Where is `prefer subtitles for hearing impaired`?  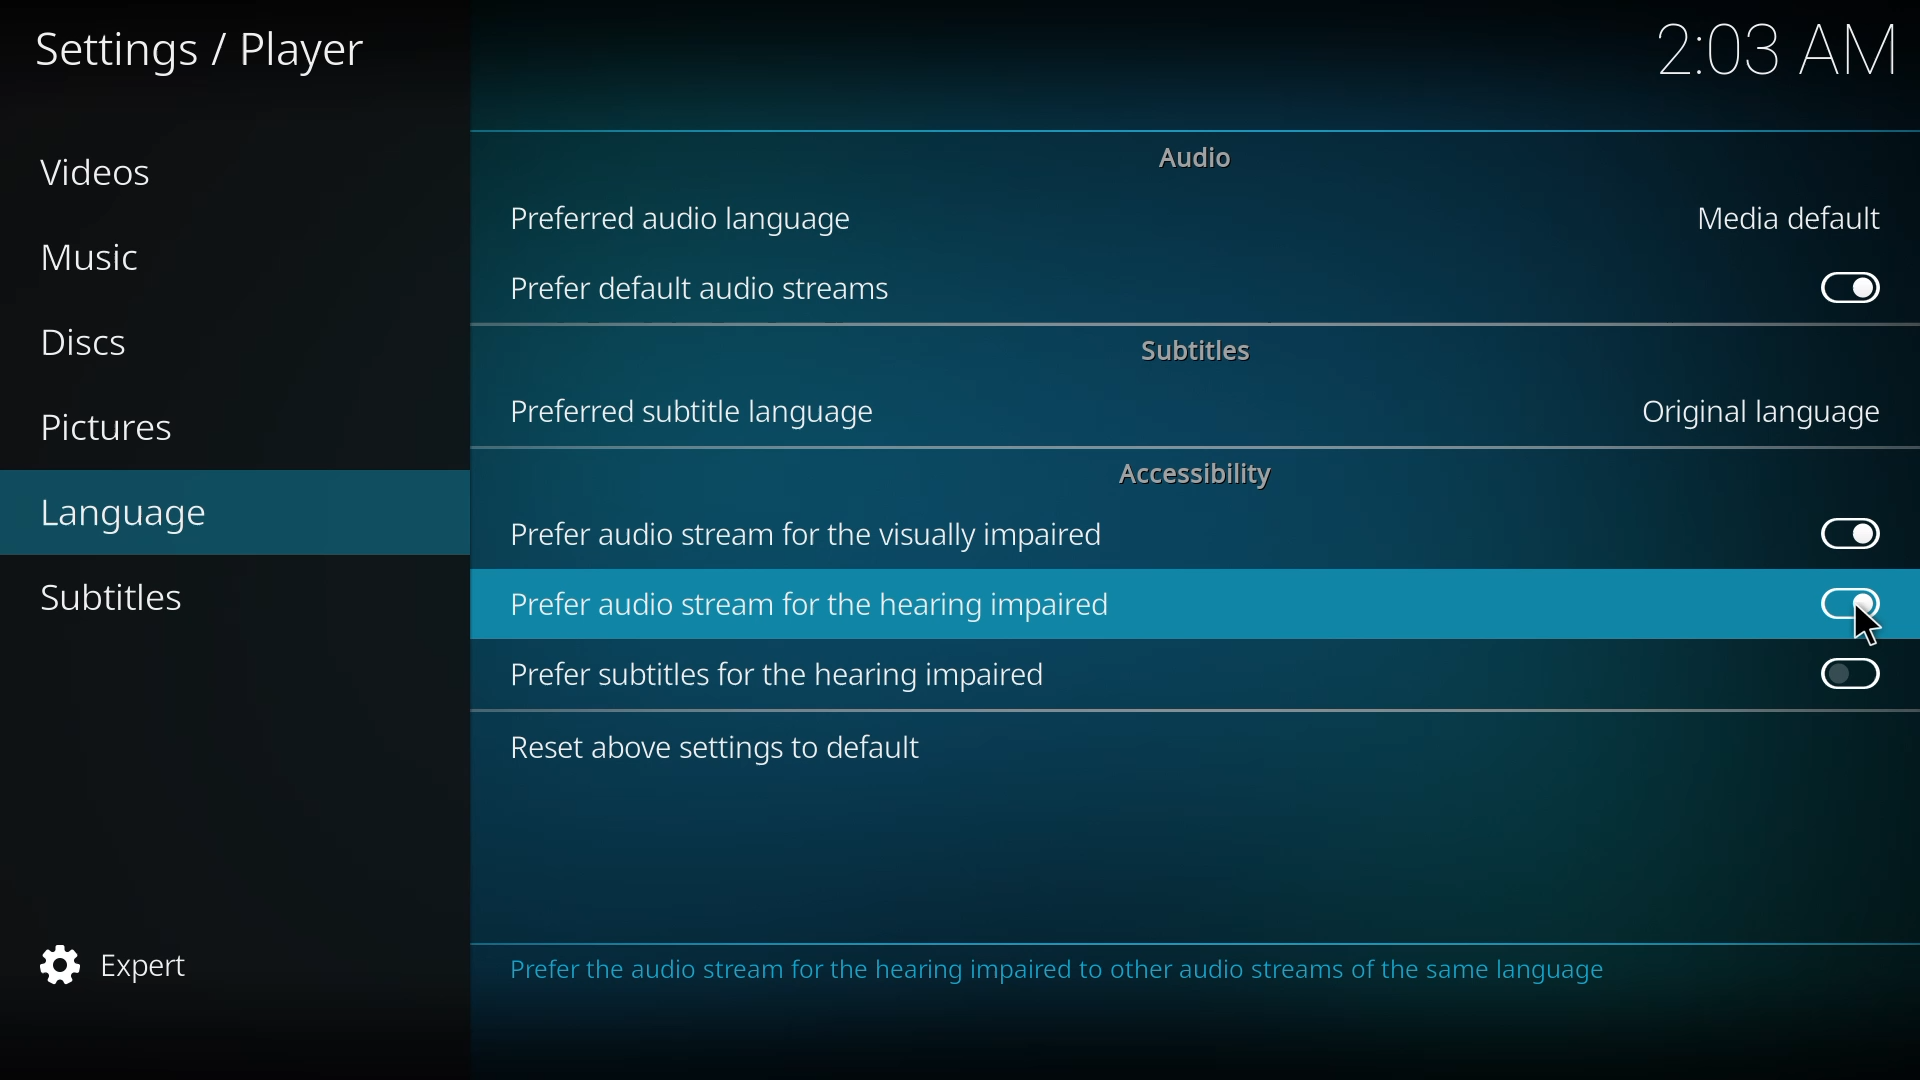 prefer subtitles for hearing impaired is located at coordinates (787, 673).